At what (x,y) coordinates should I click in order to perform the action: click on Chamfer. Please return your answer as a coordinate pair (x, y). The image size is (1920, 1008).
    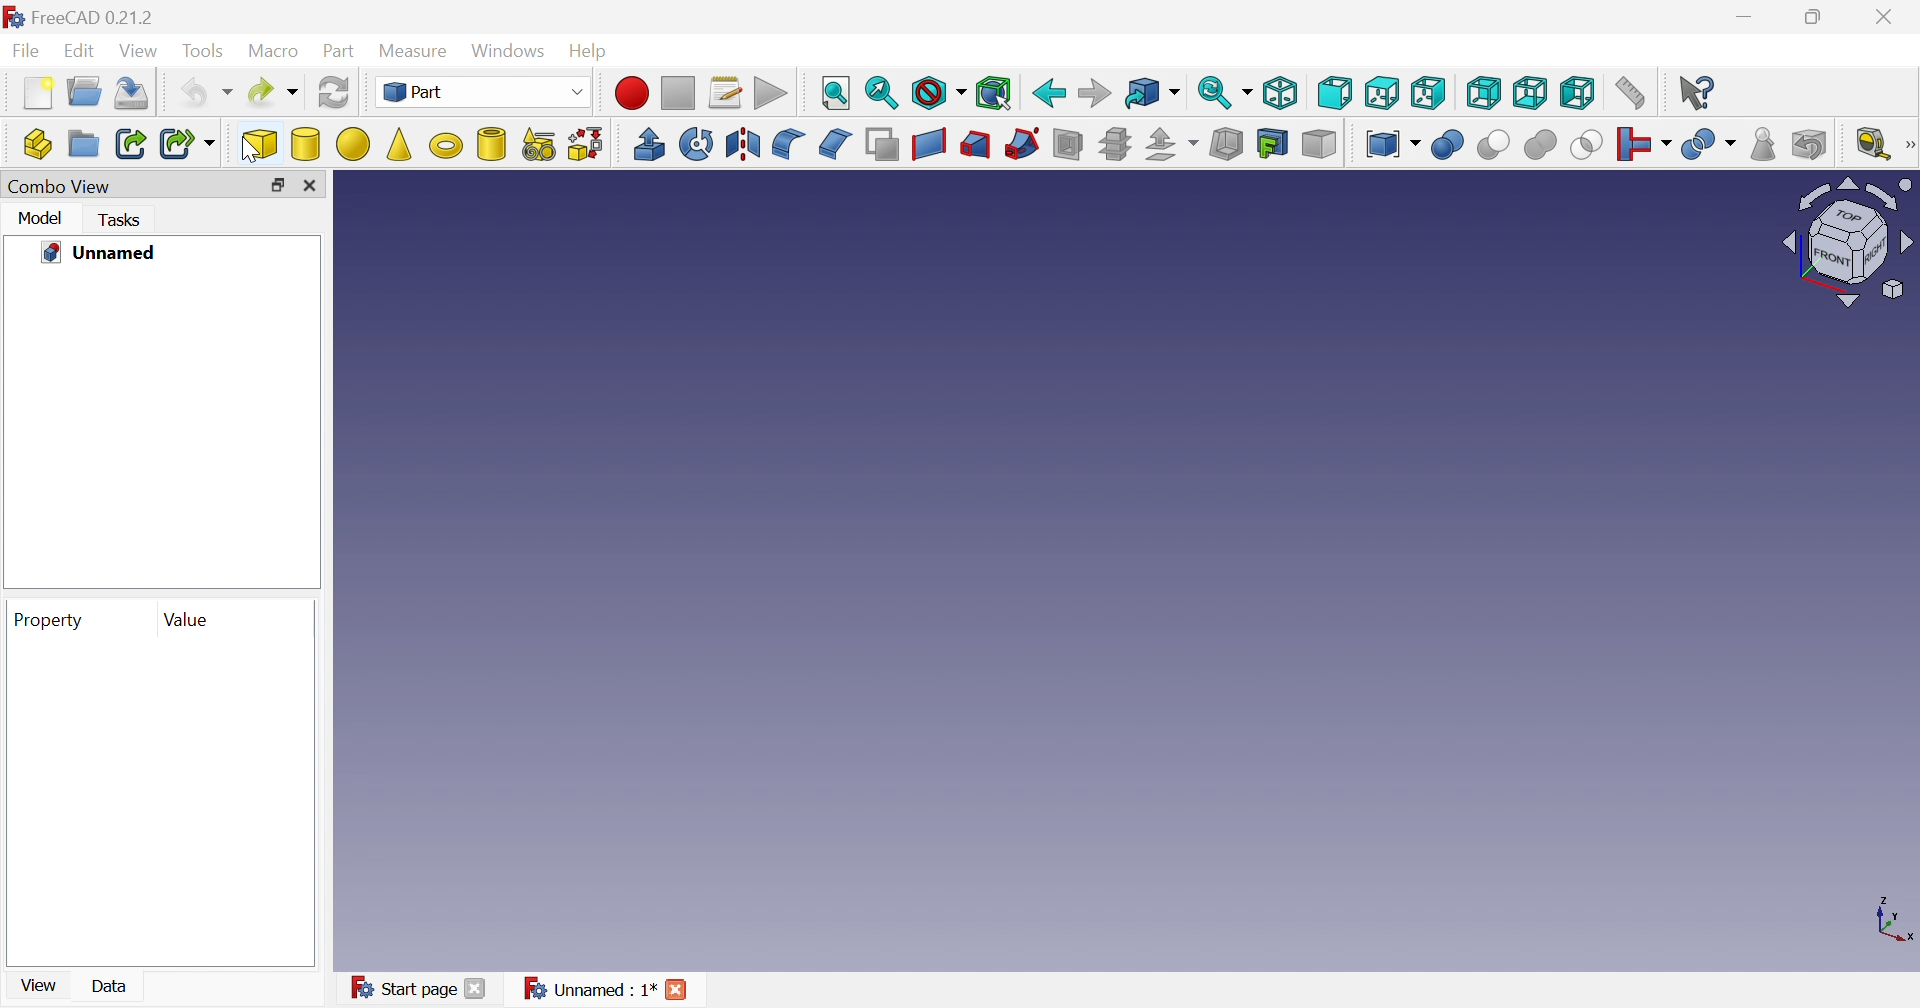
    Looking at the image, I should click on (837, 143).